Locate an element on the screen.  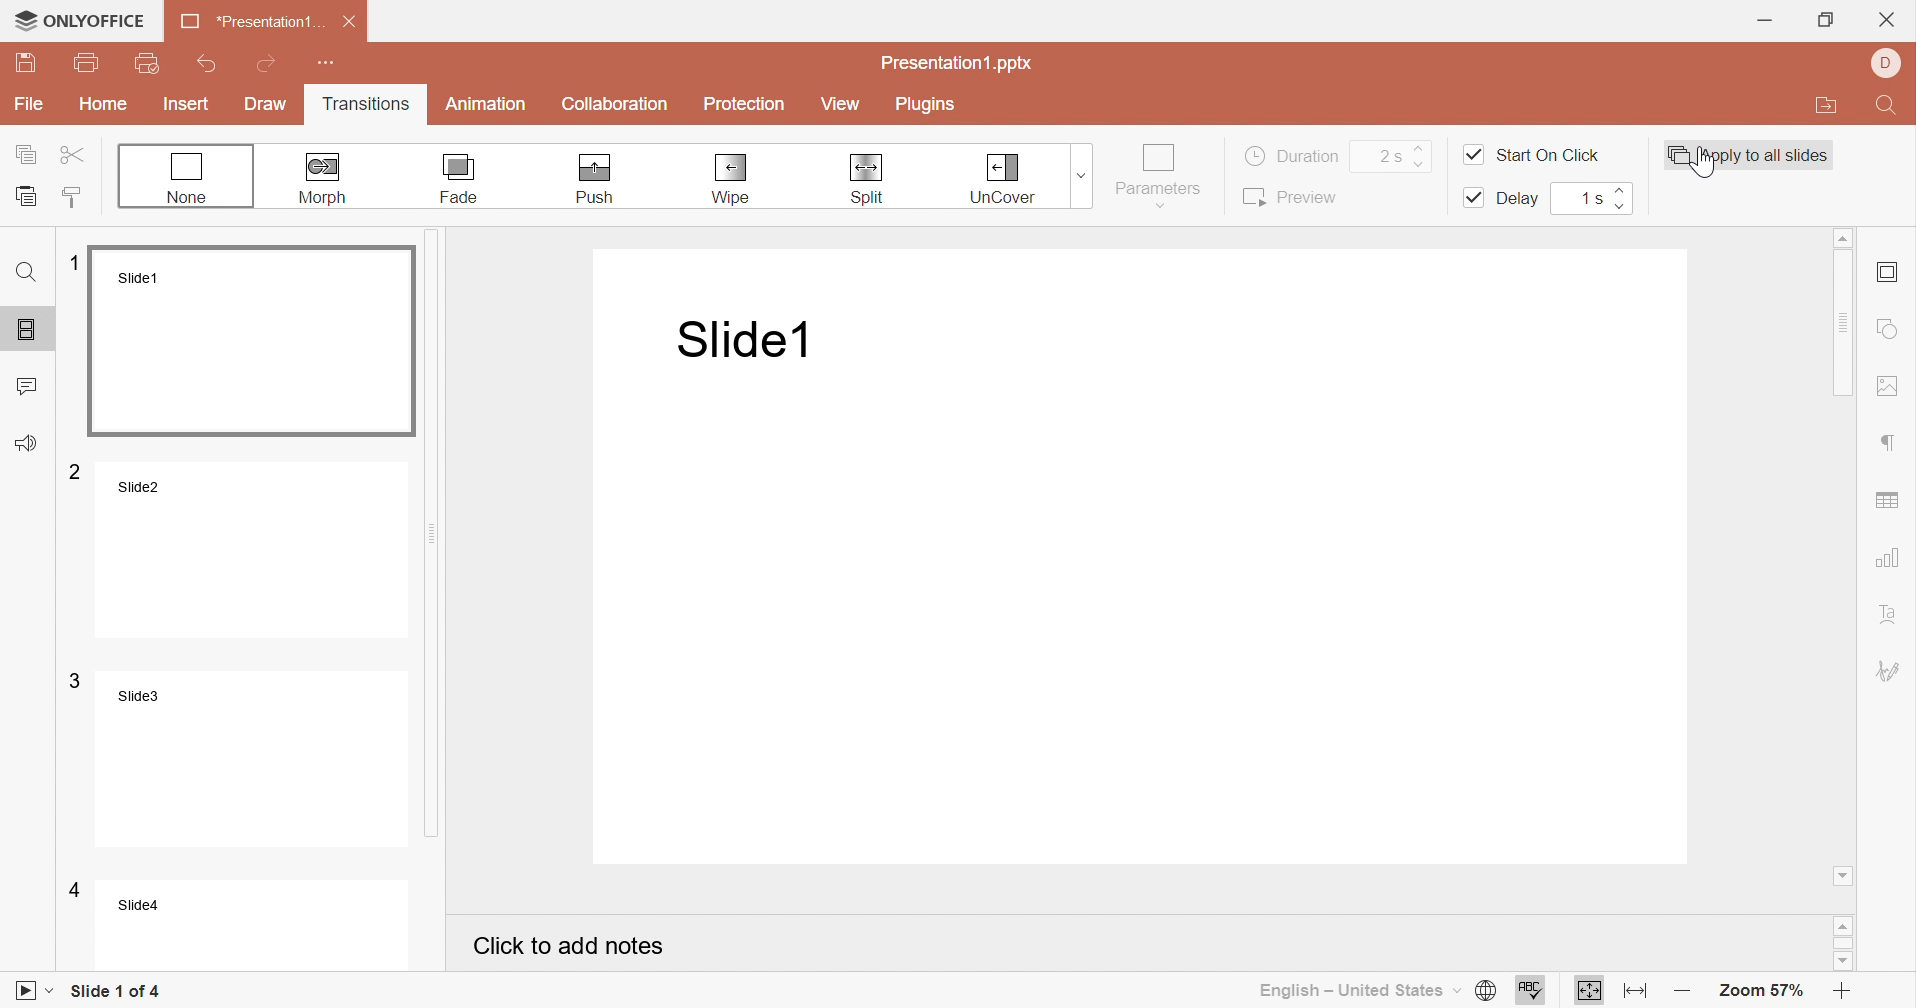
Insert chart is located at coordinates (1890, 558).